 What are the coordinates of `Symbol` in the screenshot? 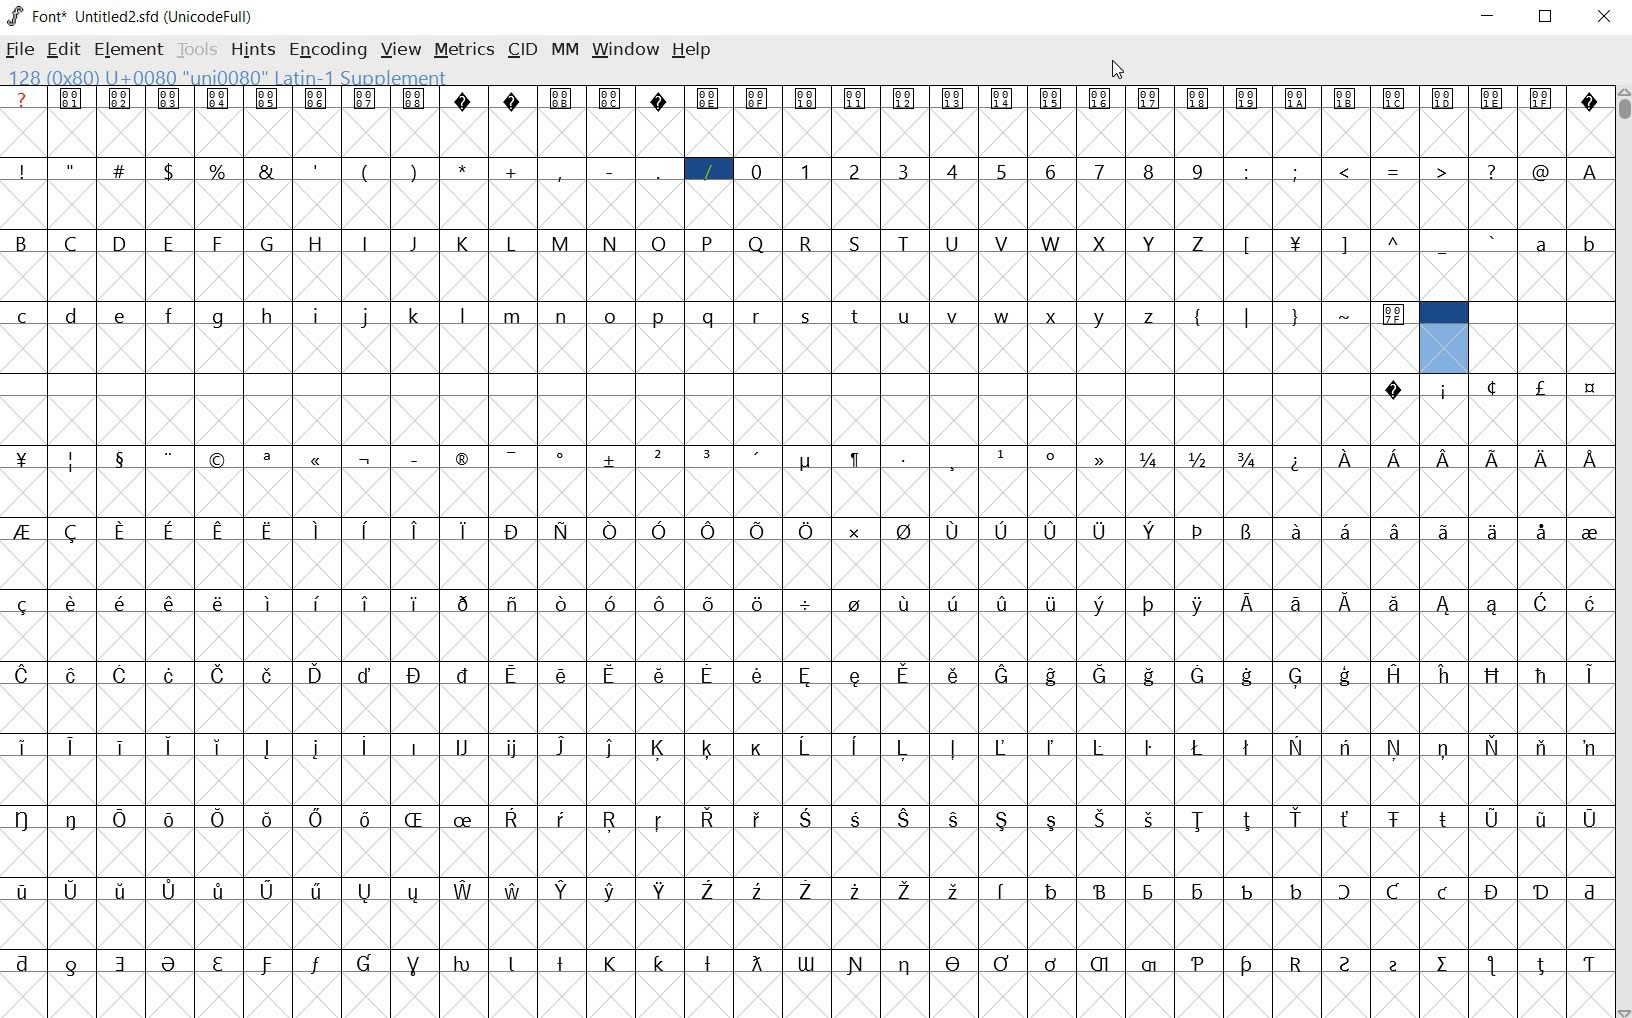 It's located at (268, 457).